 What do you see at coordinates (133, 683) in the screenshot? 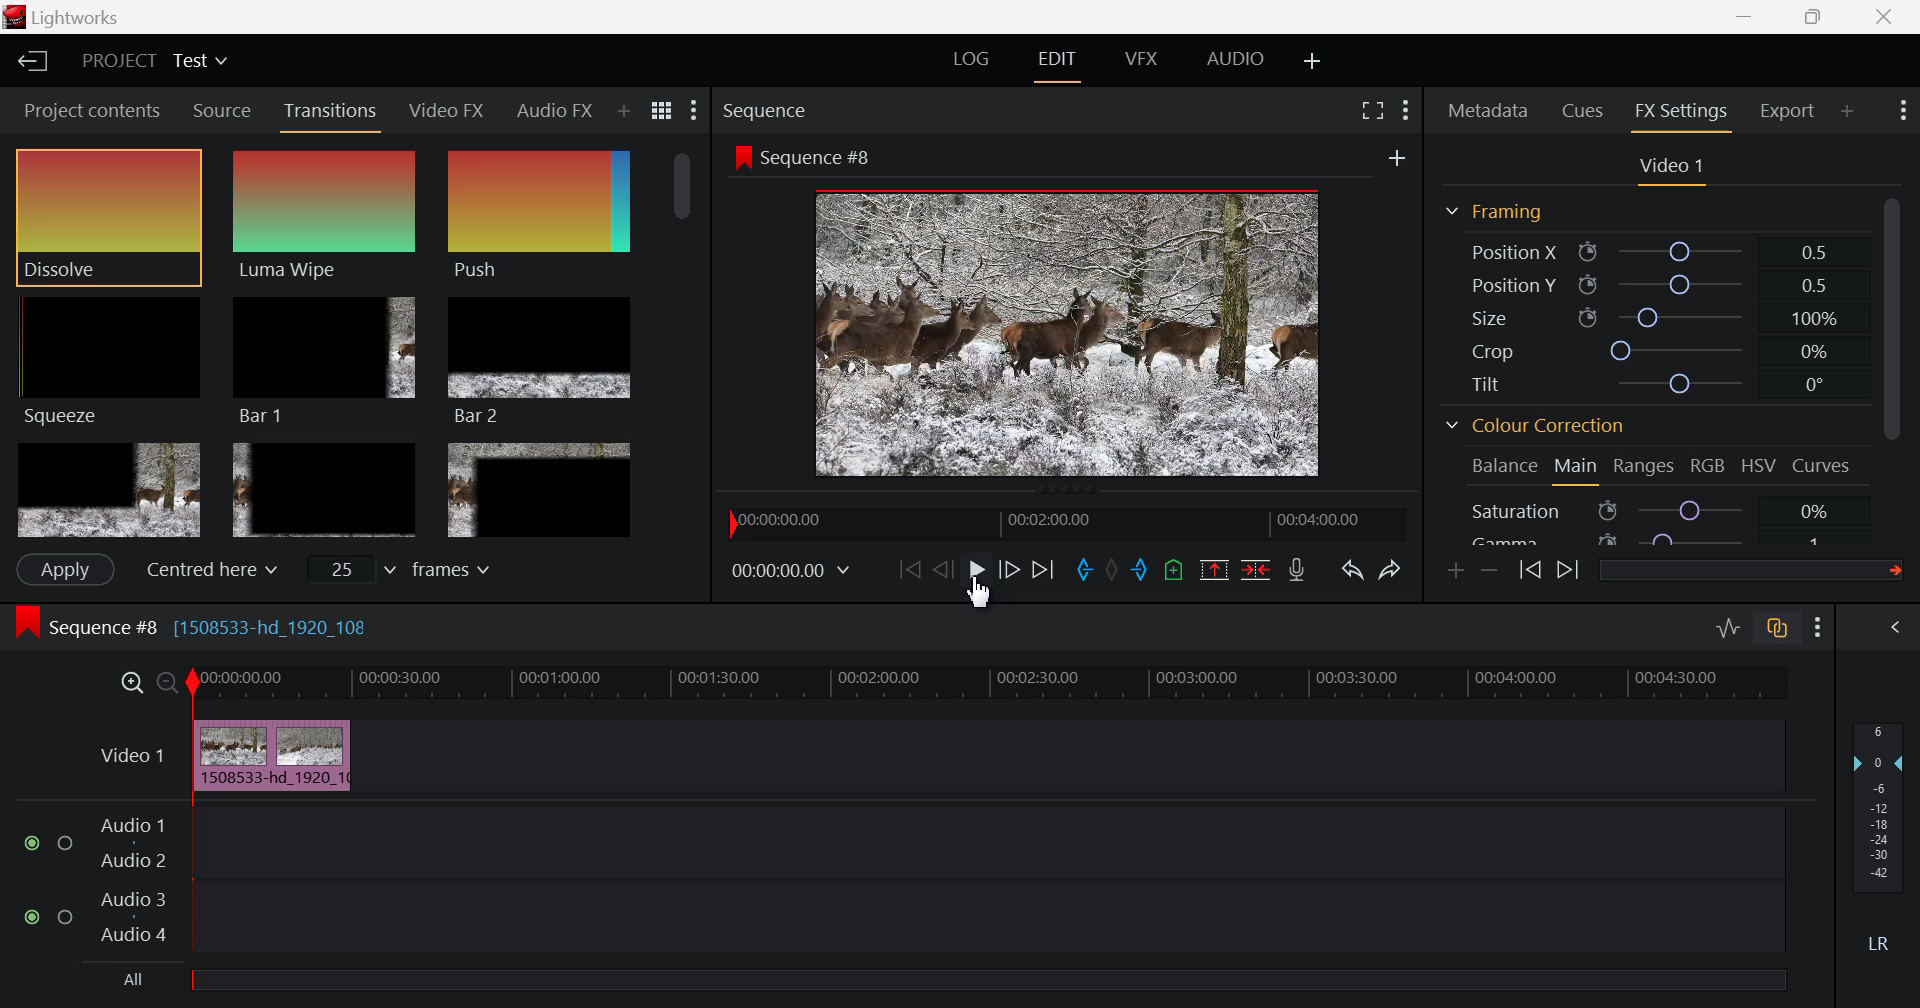
I see `Timeline Zoom In` at bounding box center [133, 683].